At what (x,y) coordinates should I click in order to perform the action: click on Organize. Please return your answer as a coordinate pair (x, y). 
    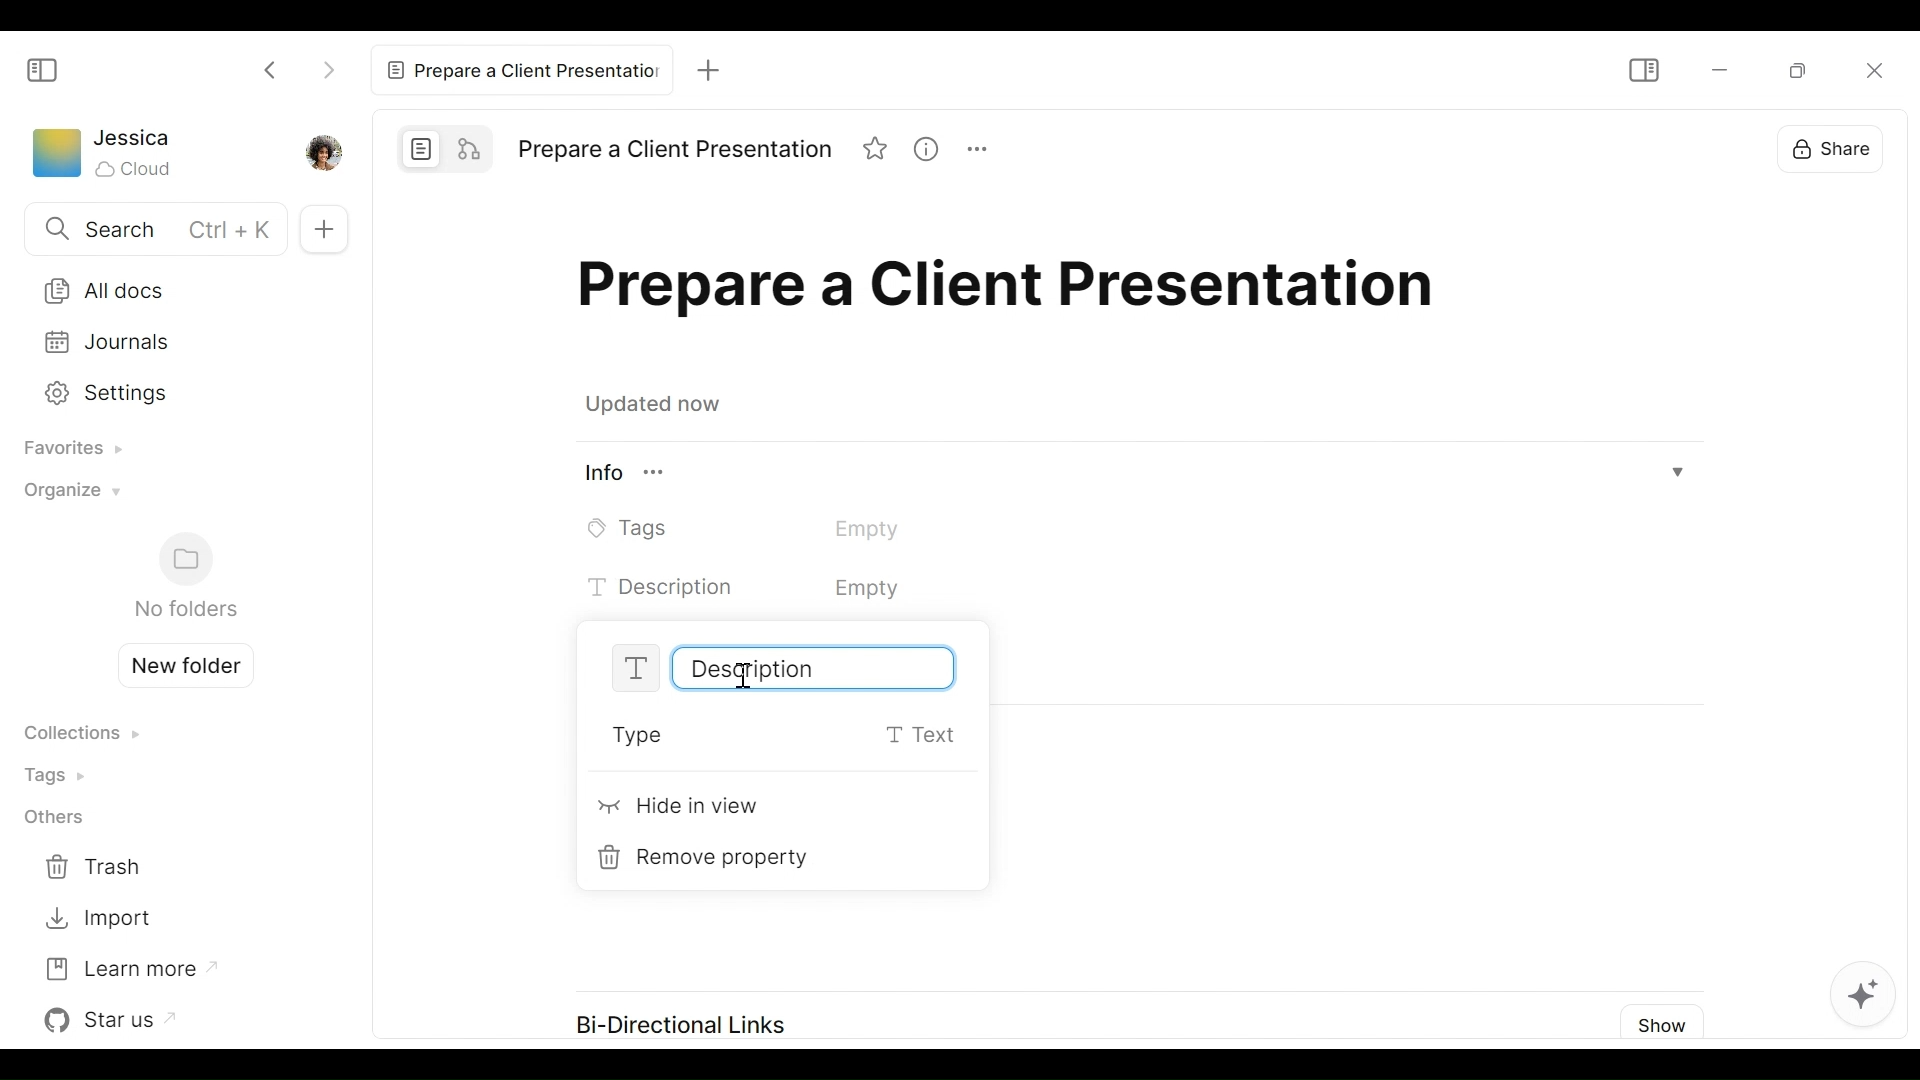
    Looking at the image, I should click on (67, 496).